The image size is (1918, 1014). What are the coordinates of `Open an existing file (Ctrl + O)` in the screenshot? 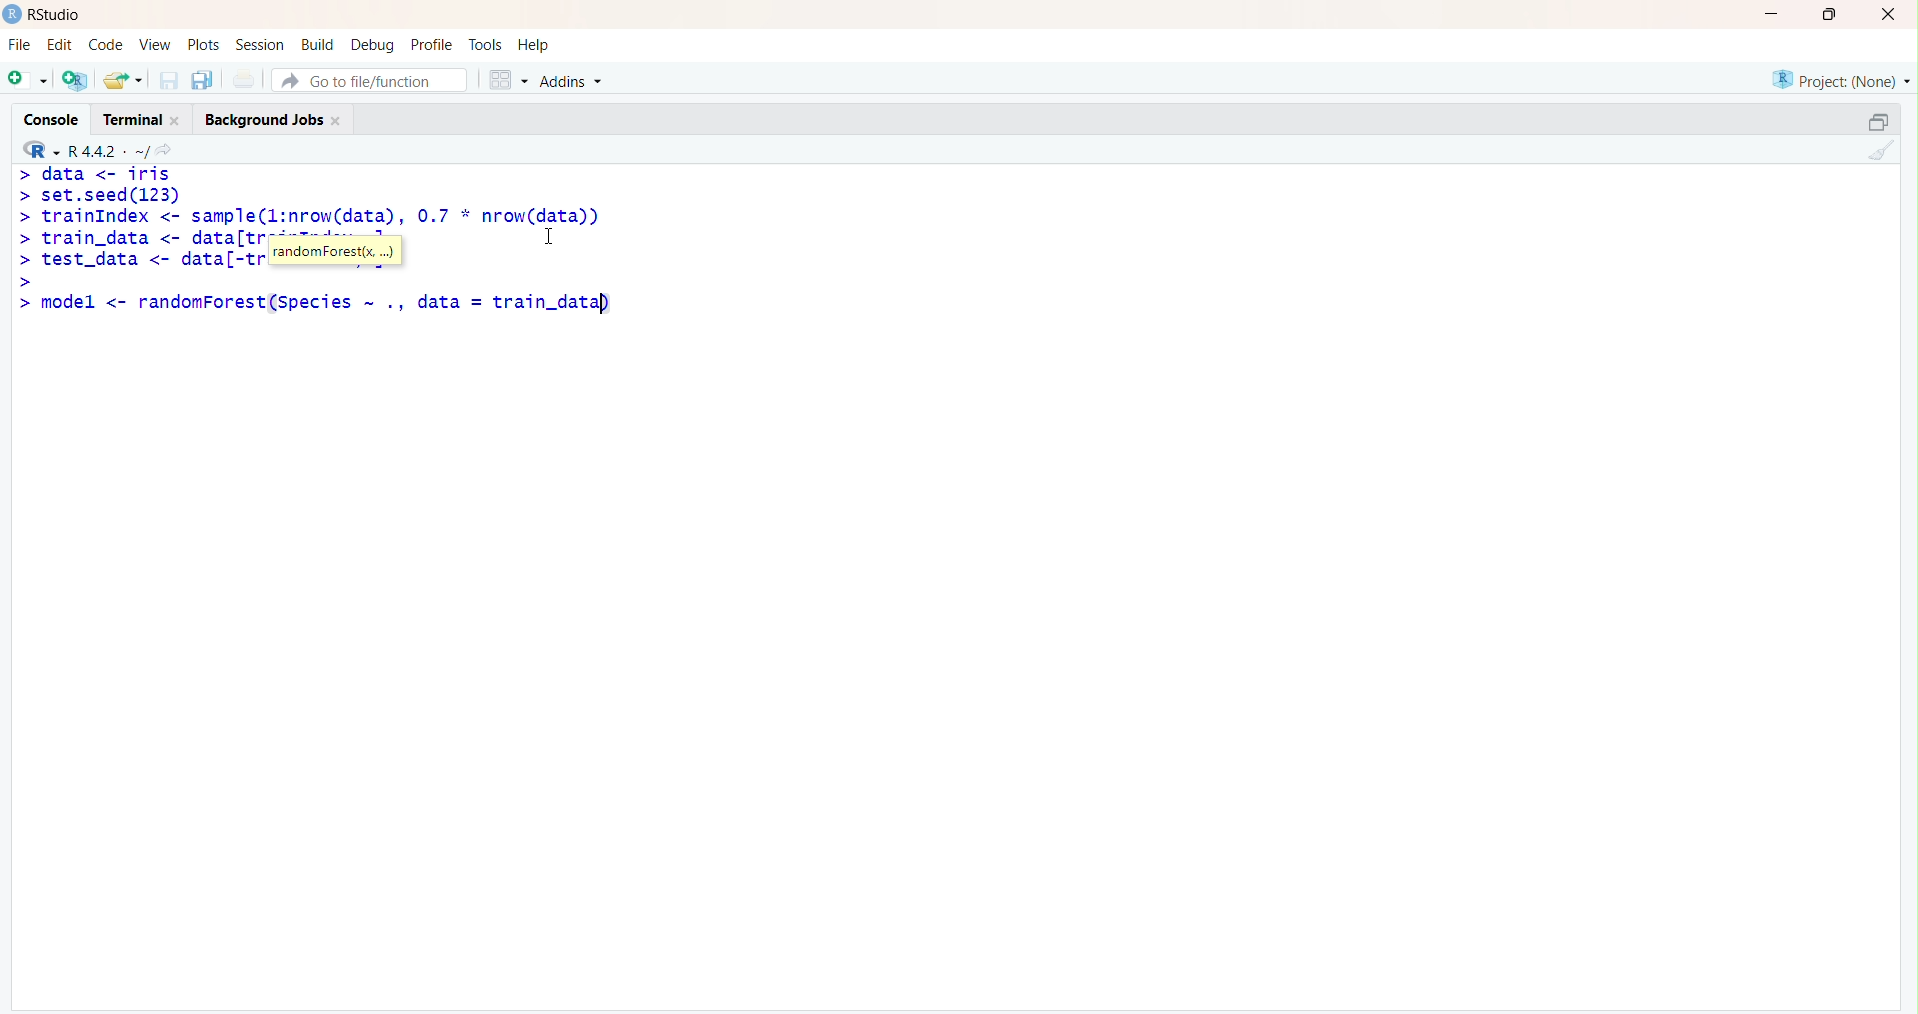 It's located at (125, 80).